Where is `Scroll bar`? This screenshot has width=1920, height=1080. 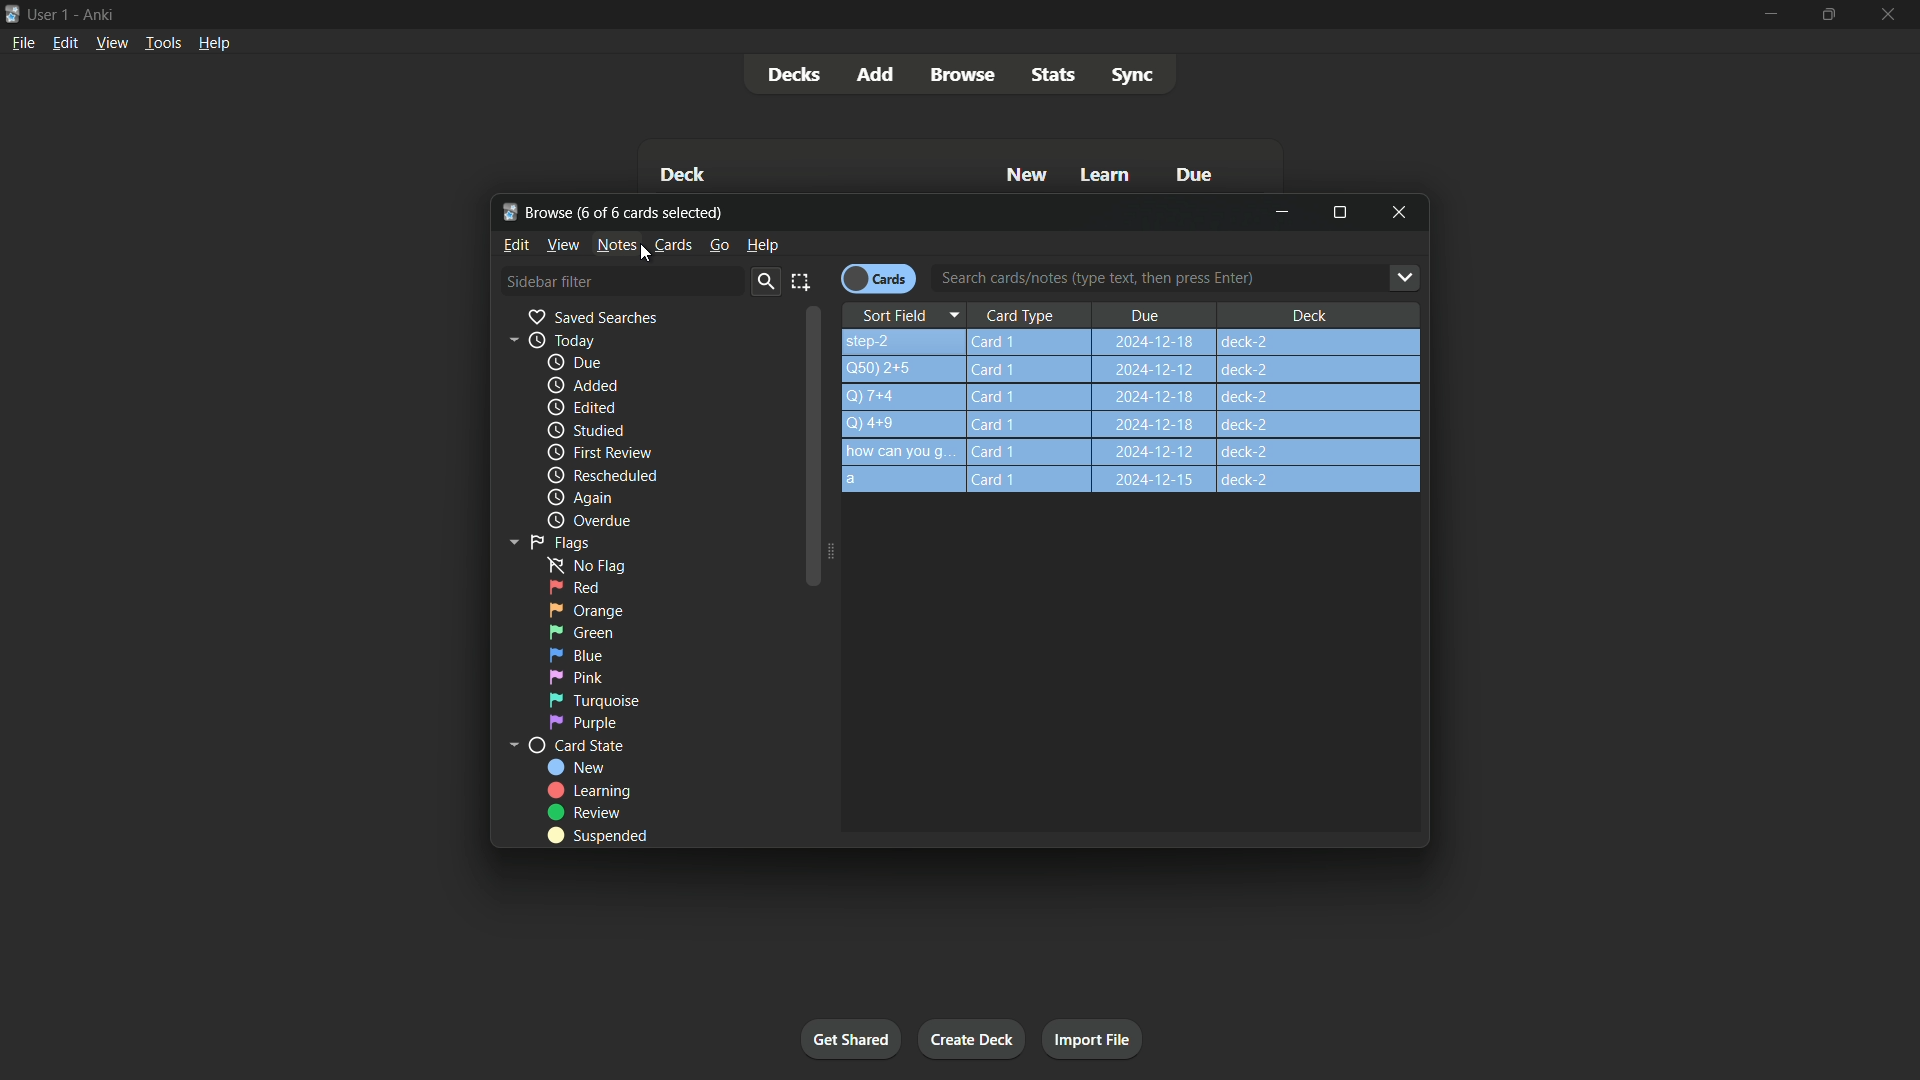
Scroll bar is located at coordinates (815, 447).